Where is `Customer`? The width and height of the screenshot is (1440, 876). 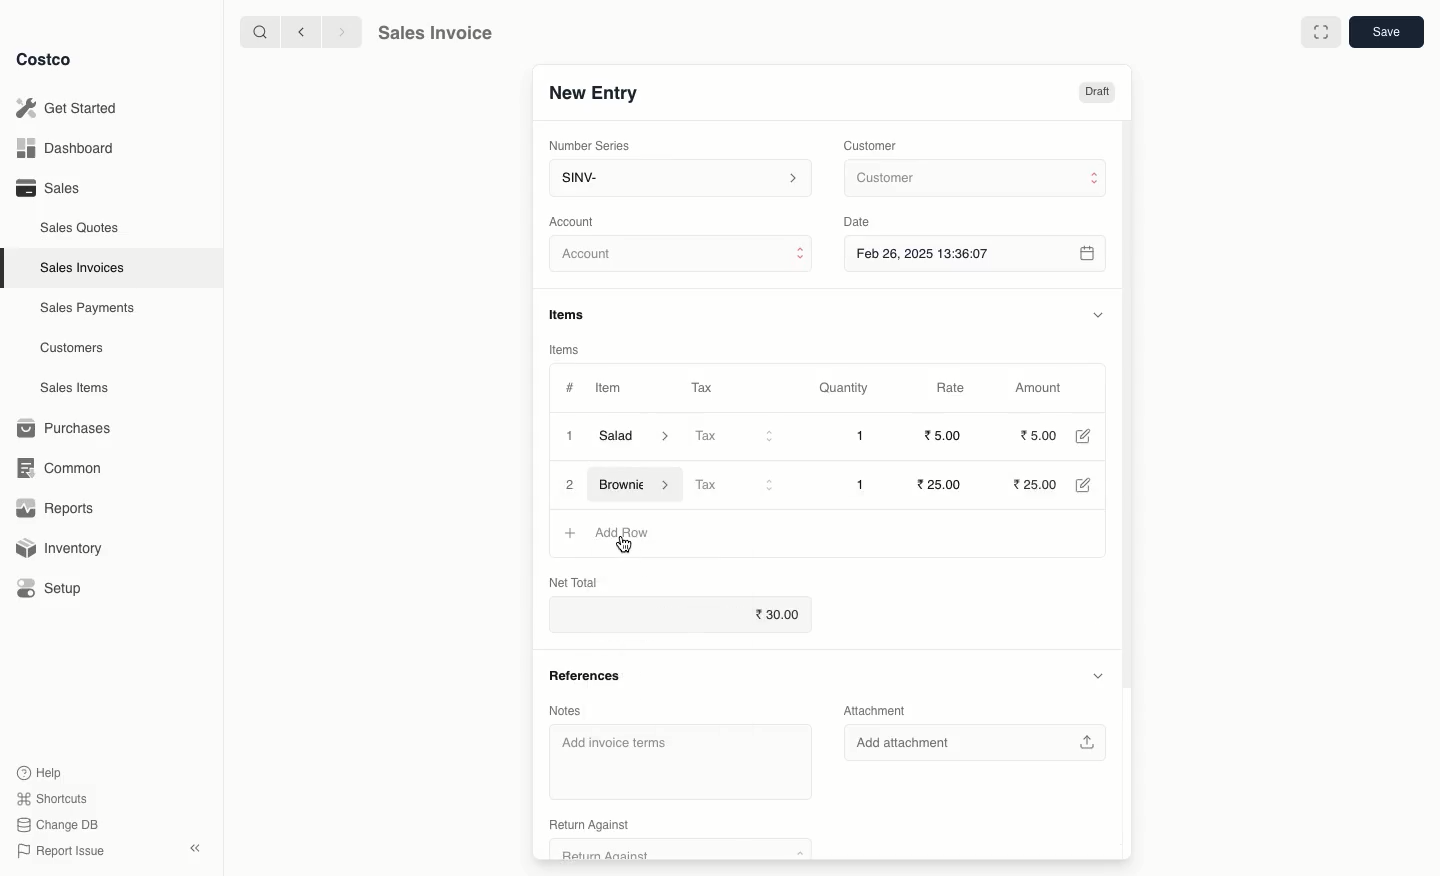 Customer is located at coordinates (873, 144).